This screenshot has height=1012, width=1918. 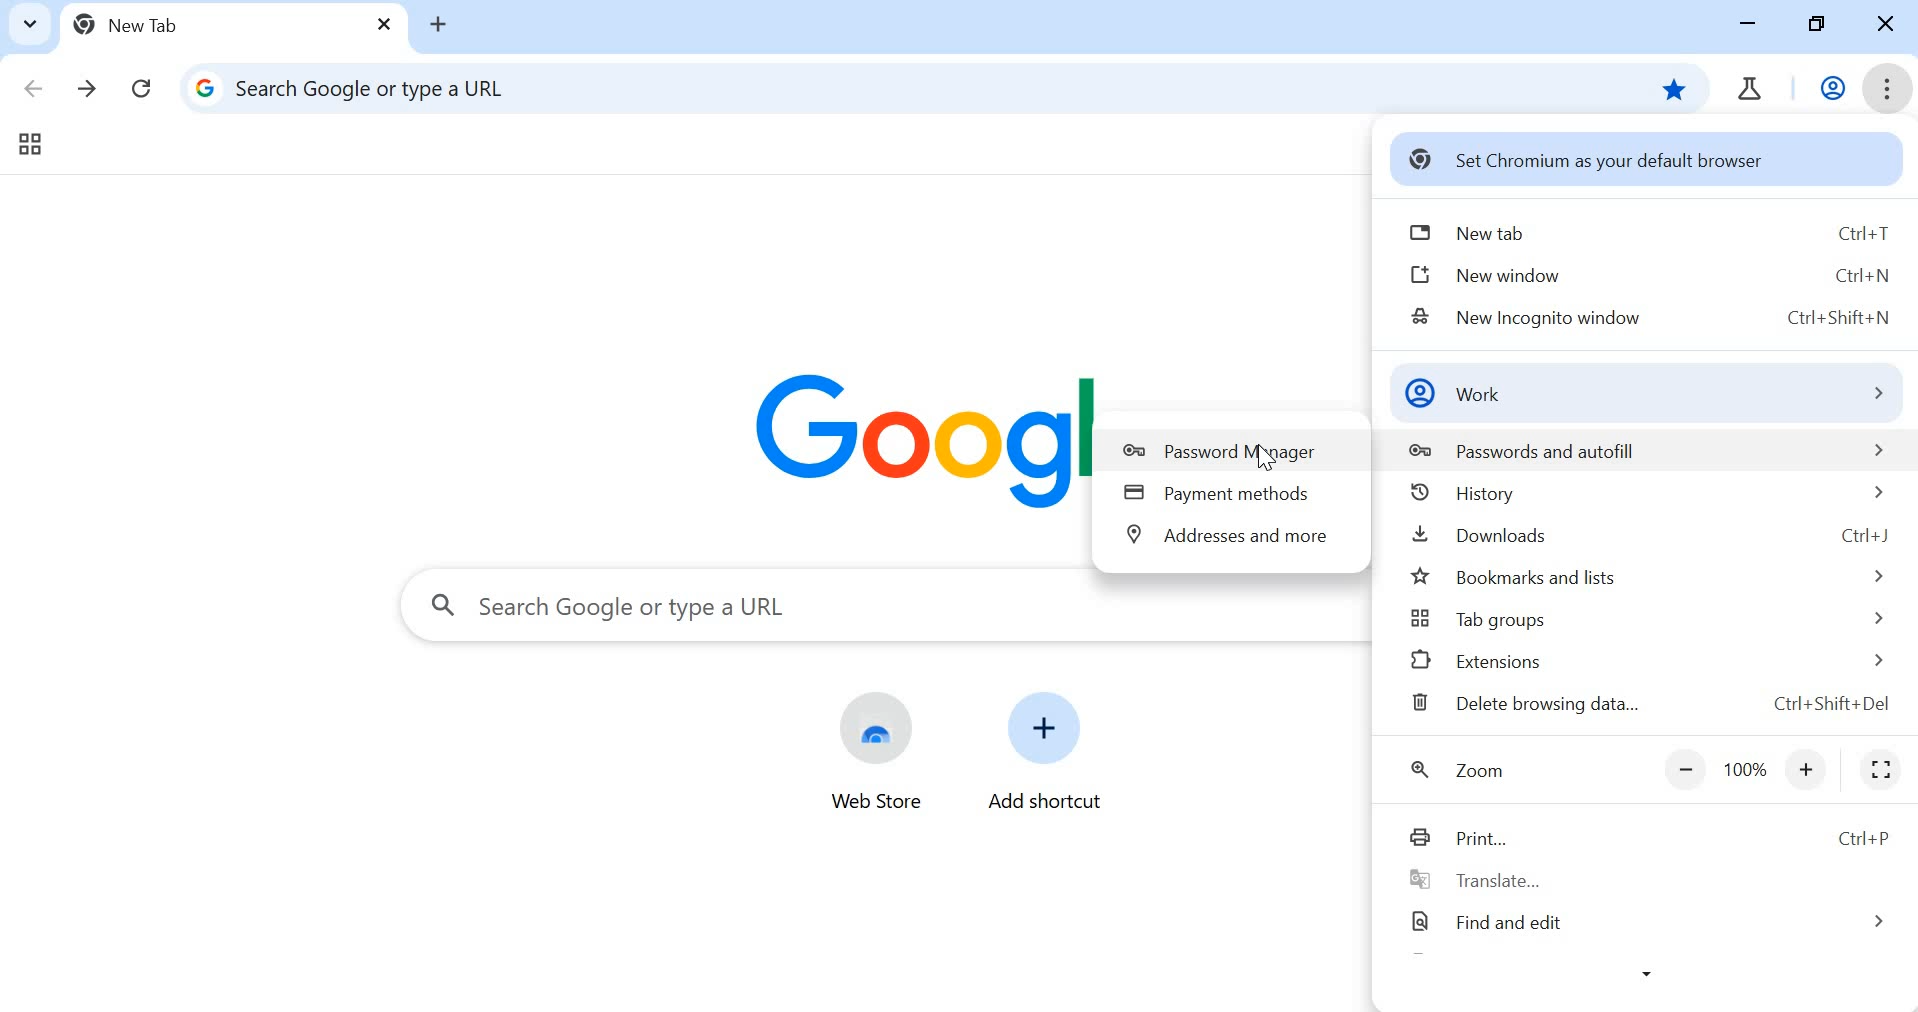 What do you see at coordinates (1635, 450) in the screenshot?
I see `passwords and autofill` at bounding box center [1635, 450].